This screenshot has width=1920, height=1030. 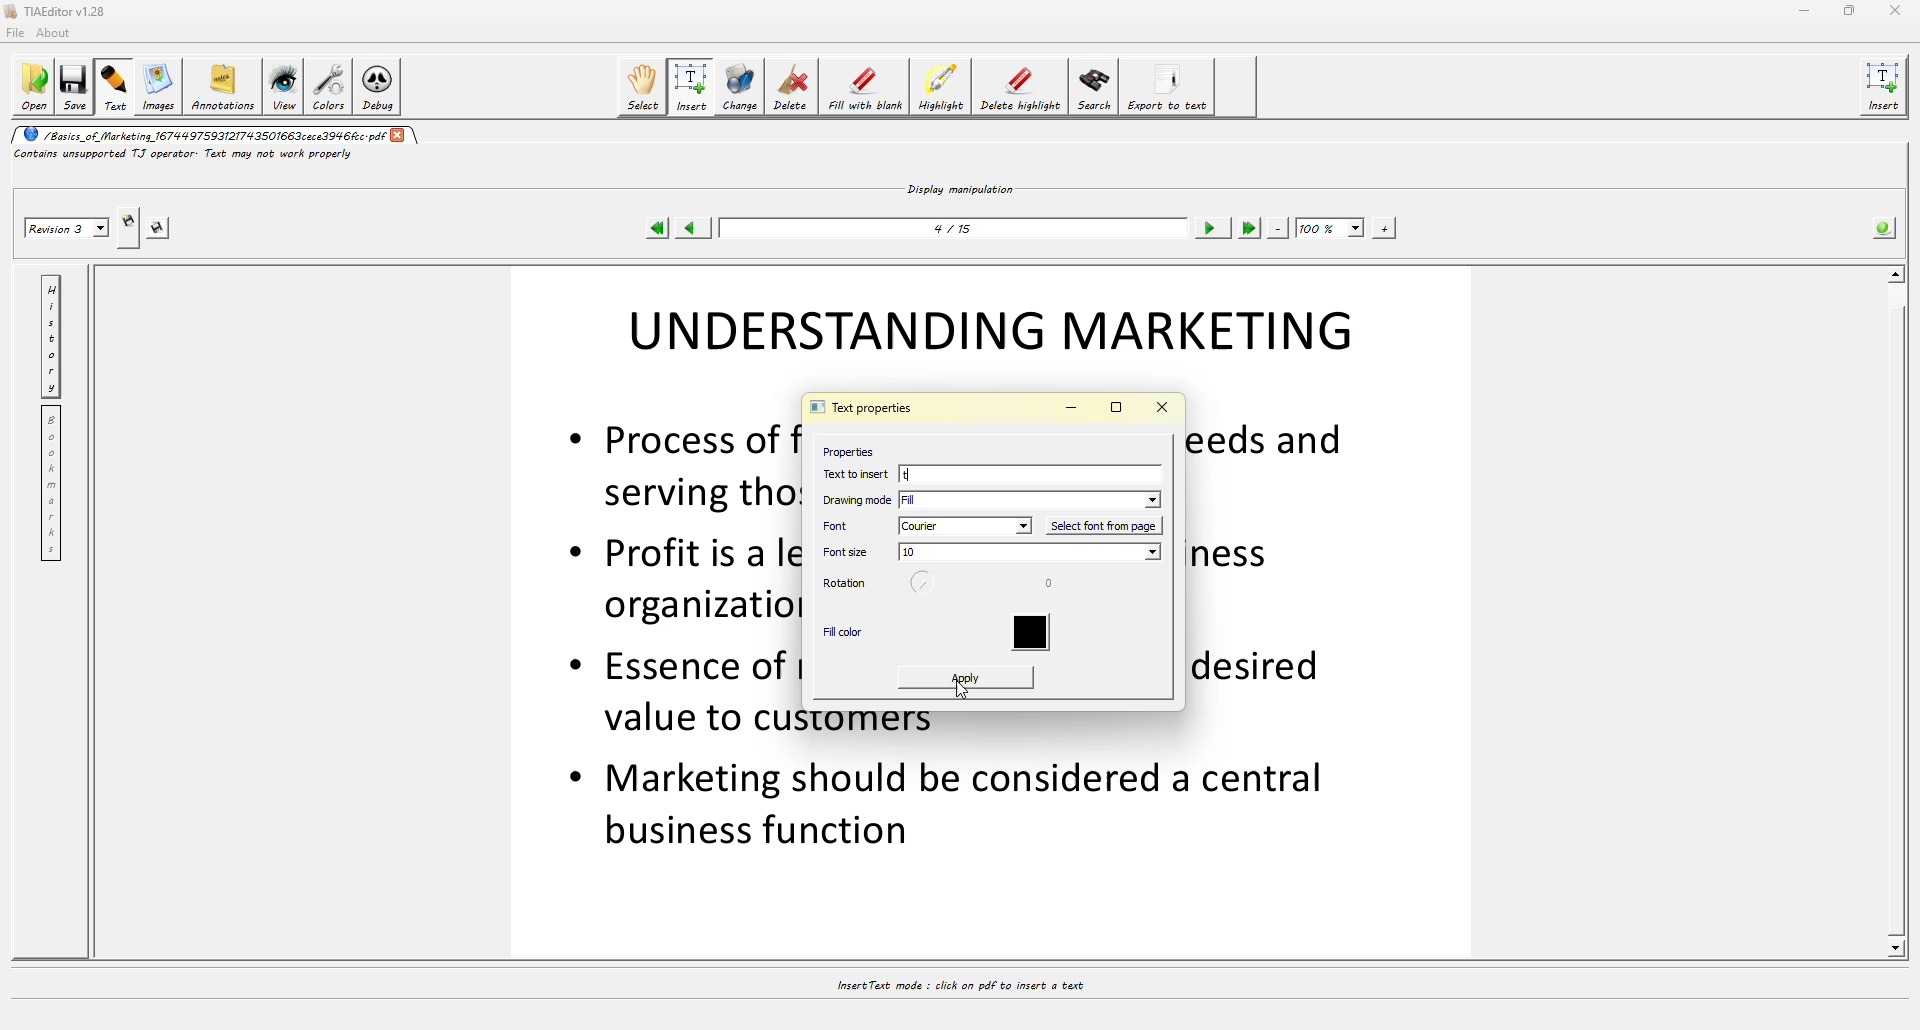 What do you see at coordinates (51, 333) in the screenshot?
I see `history` at bounding box center [51, 333].